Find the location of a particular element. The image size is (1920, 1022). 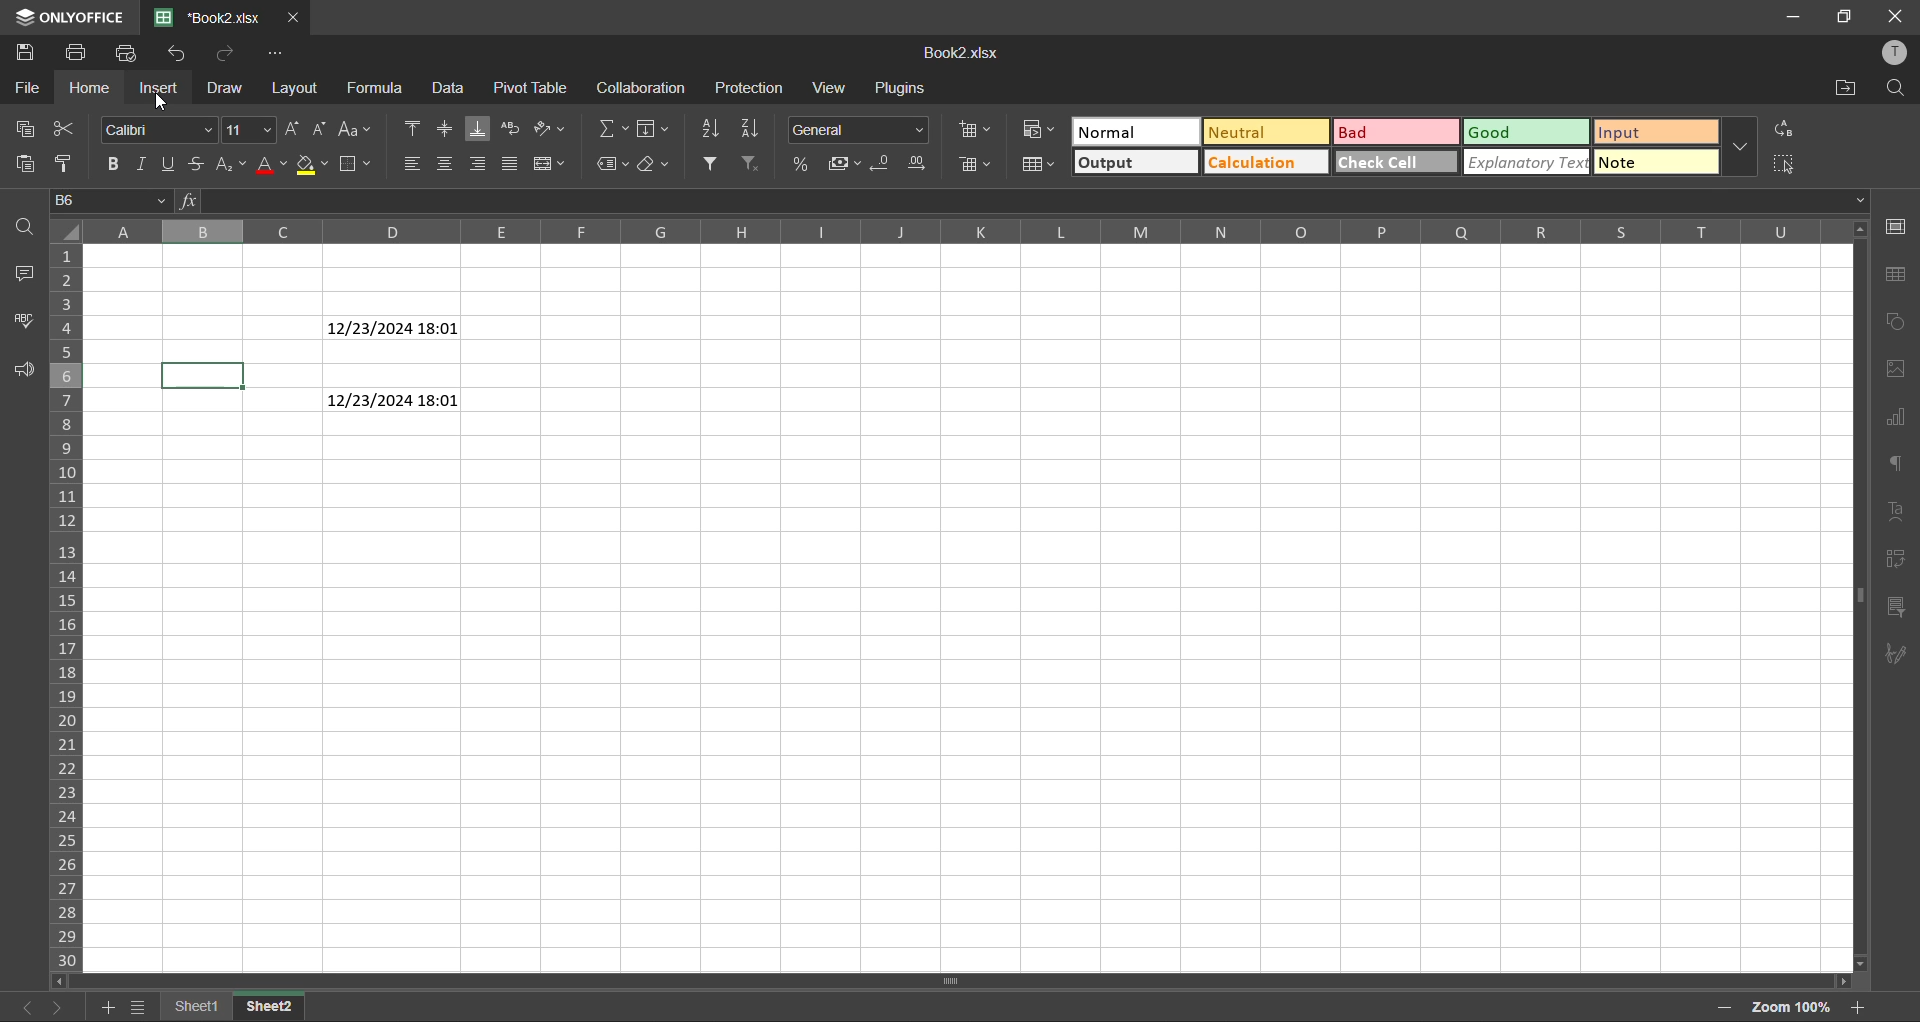

paragraph is located at coordinates (1897, 467).